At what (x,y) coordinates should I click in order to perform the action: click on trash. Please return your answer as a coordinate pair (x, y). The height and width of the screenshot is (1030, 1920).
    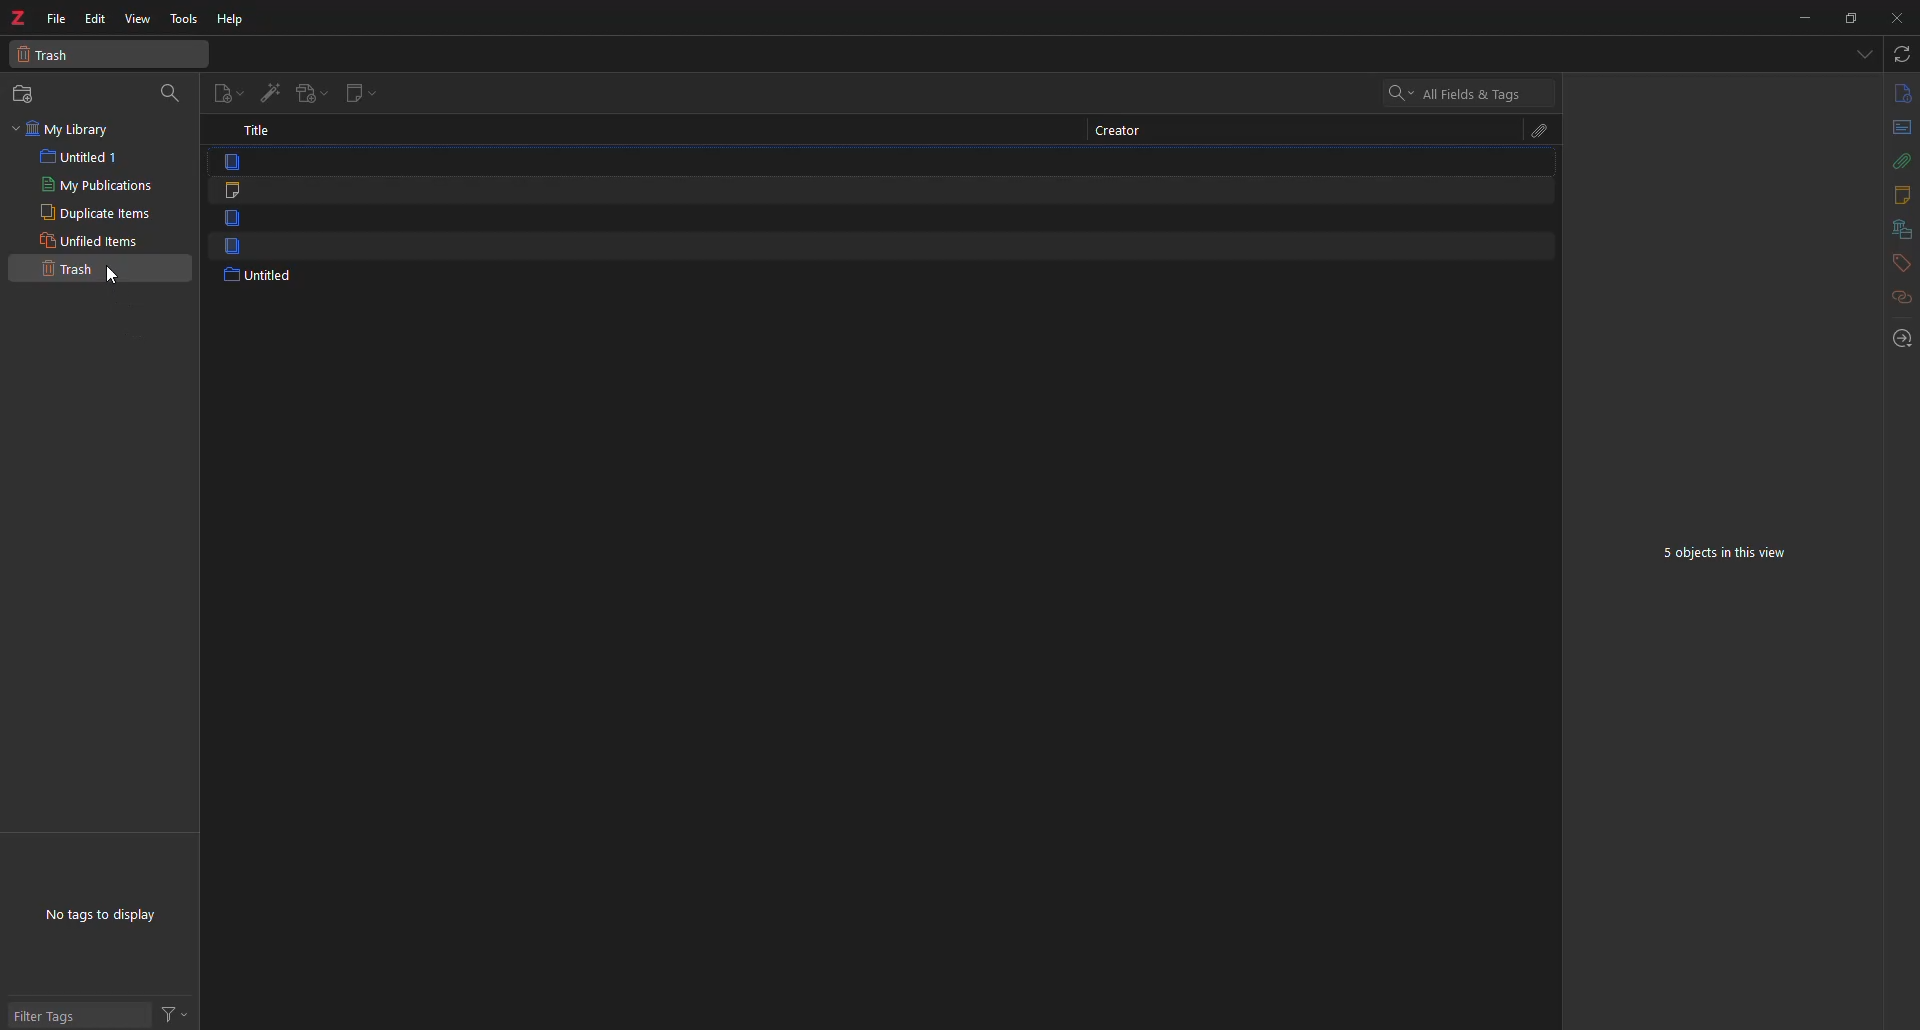
    Looking at the image, I should click on (51, 57).